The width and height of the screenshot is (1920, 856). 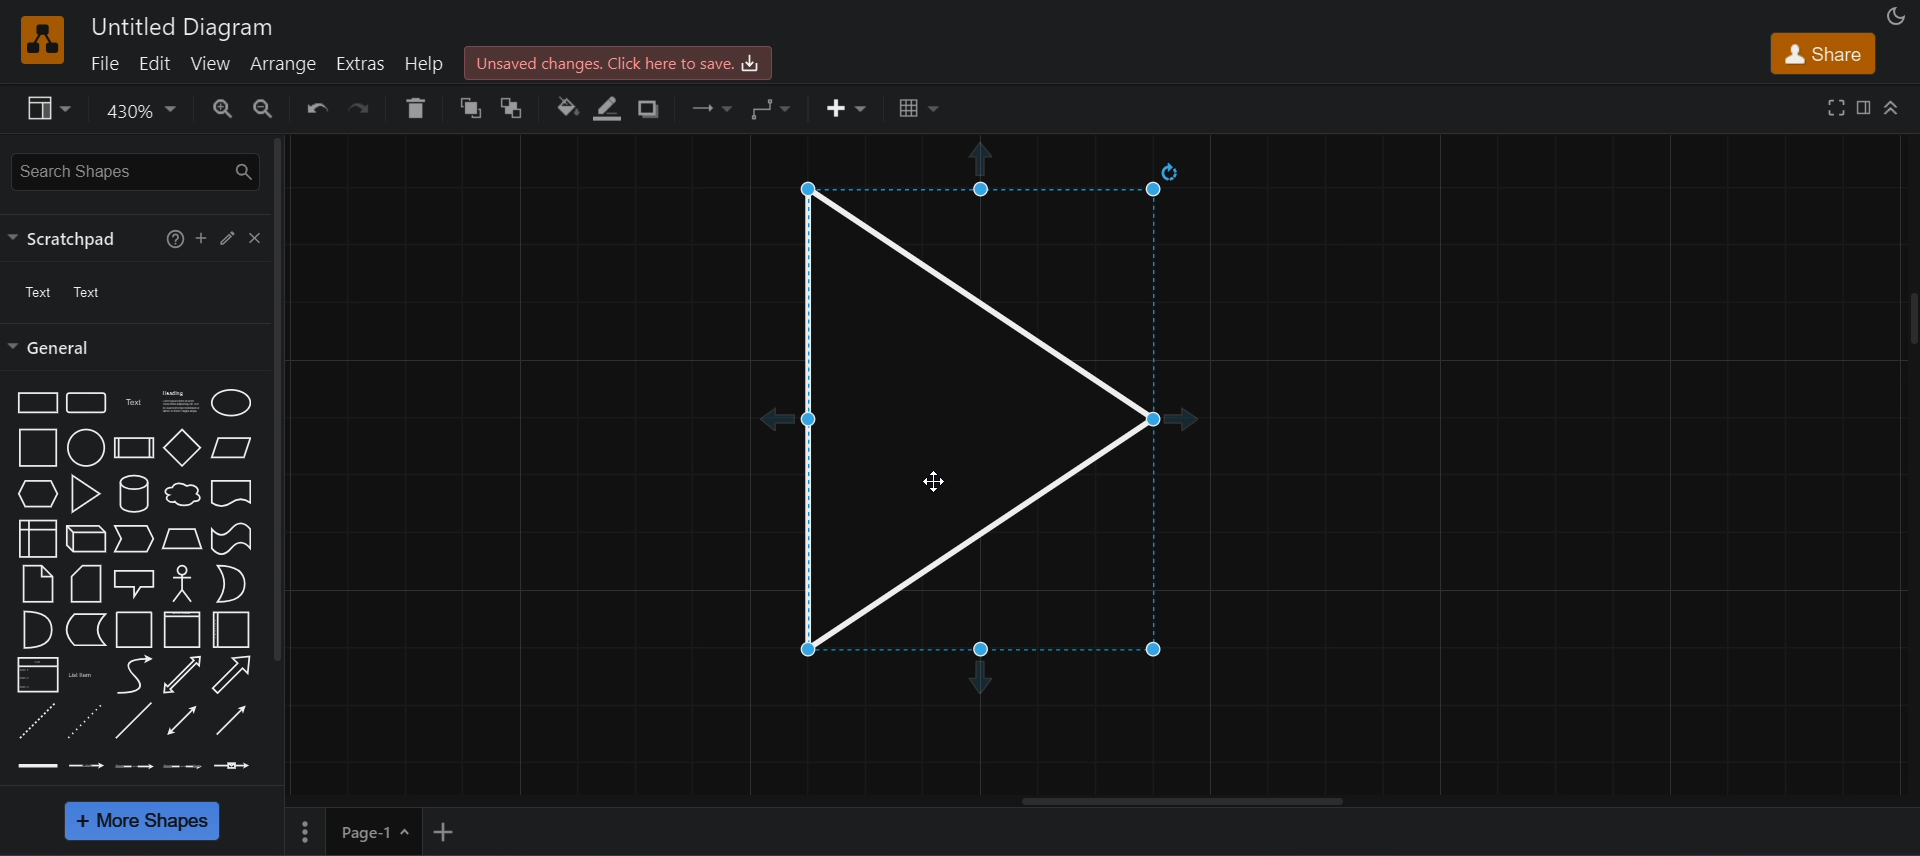 What do you see at coordinates (608, 108) in the screenshot?
I see `line color` at bounding box center [608, 108].